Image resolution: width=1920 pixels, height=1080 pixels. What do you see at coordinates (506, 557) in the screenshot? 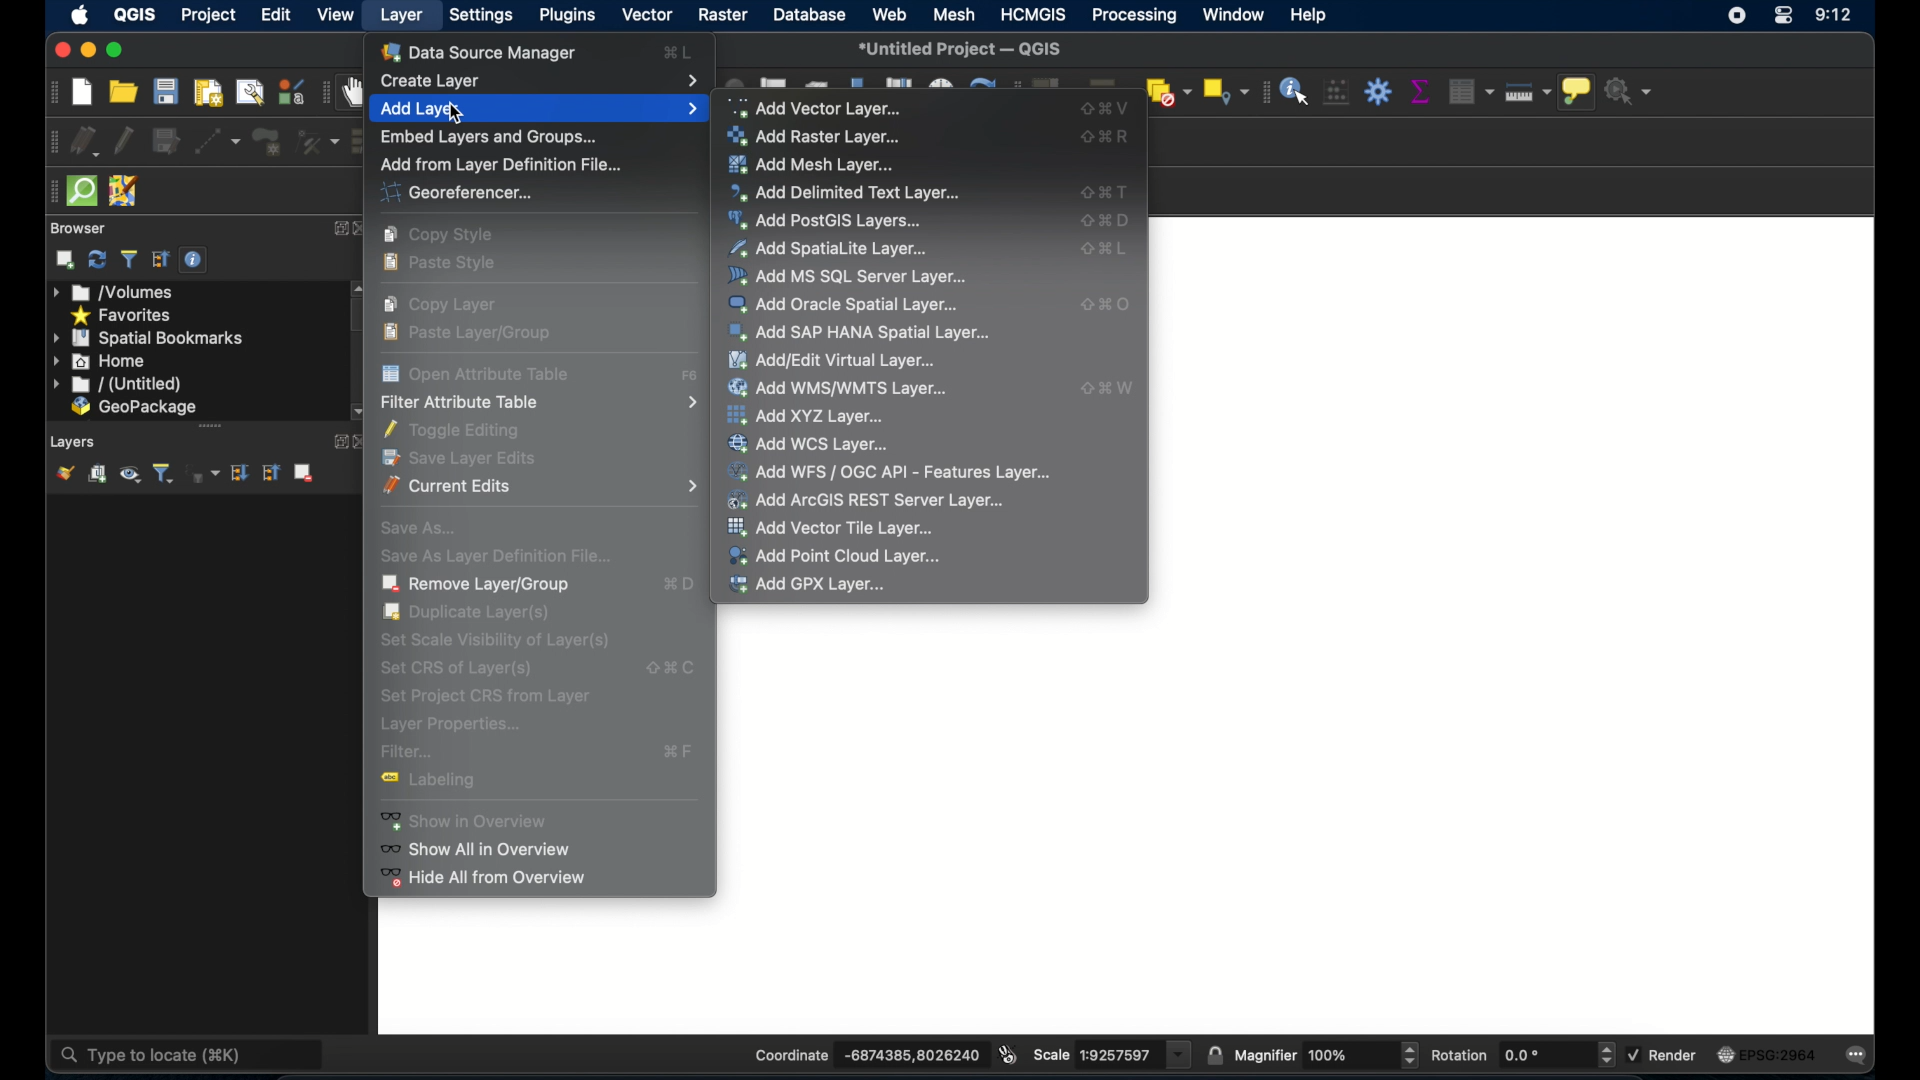
I see `Save As Layer Definition File...` at bounding box center [506, 557].